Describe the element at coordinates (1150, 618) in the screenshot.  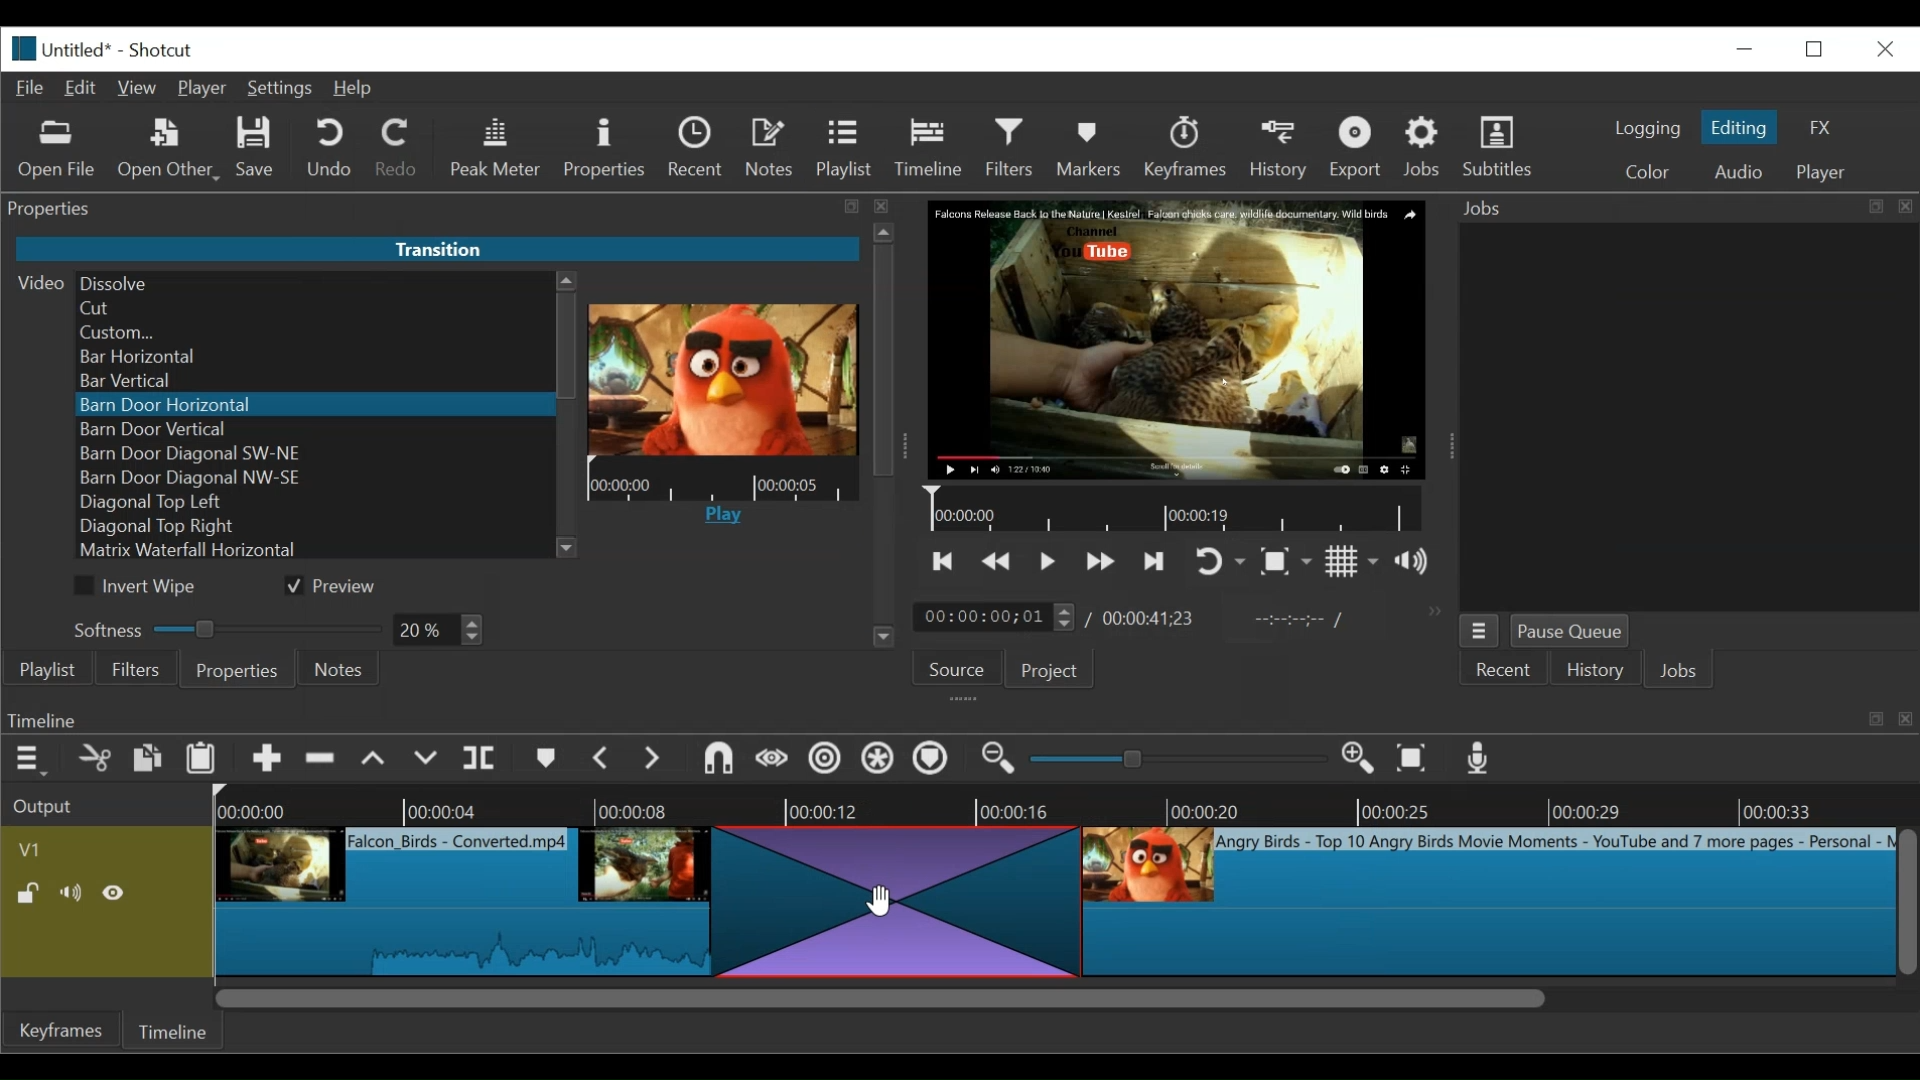
I see `Total Duration` at that location.